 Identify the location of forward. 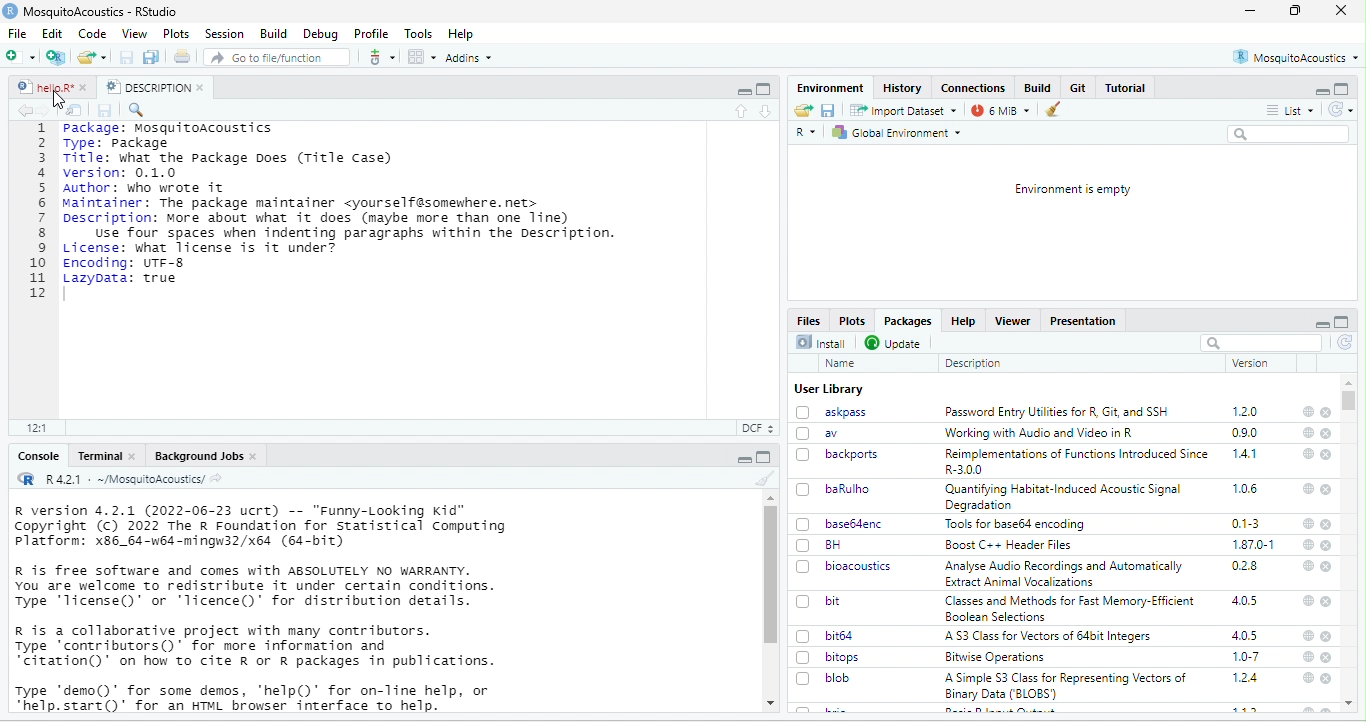
(47, 110).